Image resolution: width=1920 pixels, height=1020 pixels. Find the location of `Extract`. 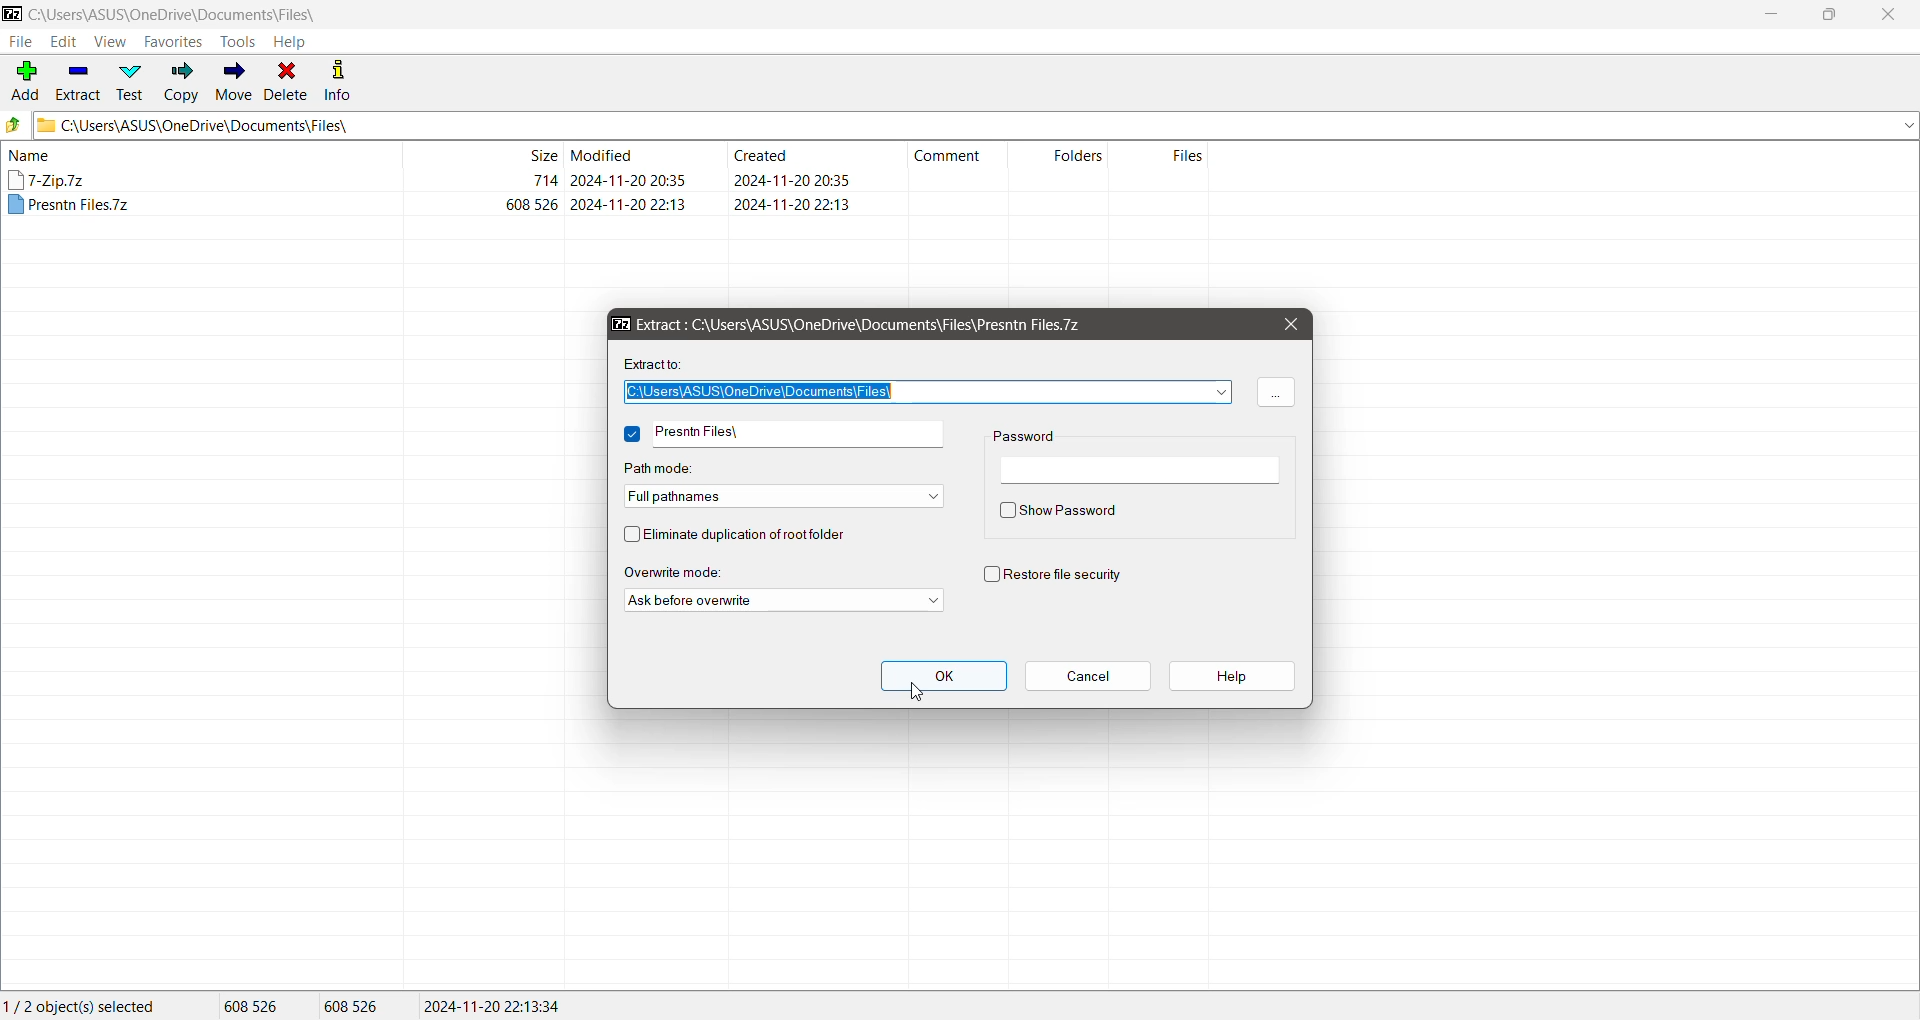

Extract is located at coordinates (80, 80).